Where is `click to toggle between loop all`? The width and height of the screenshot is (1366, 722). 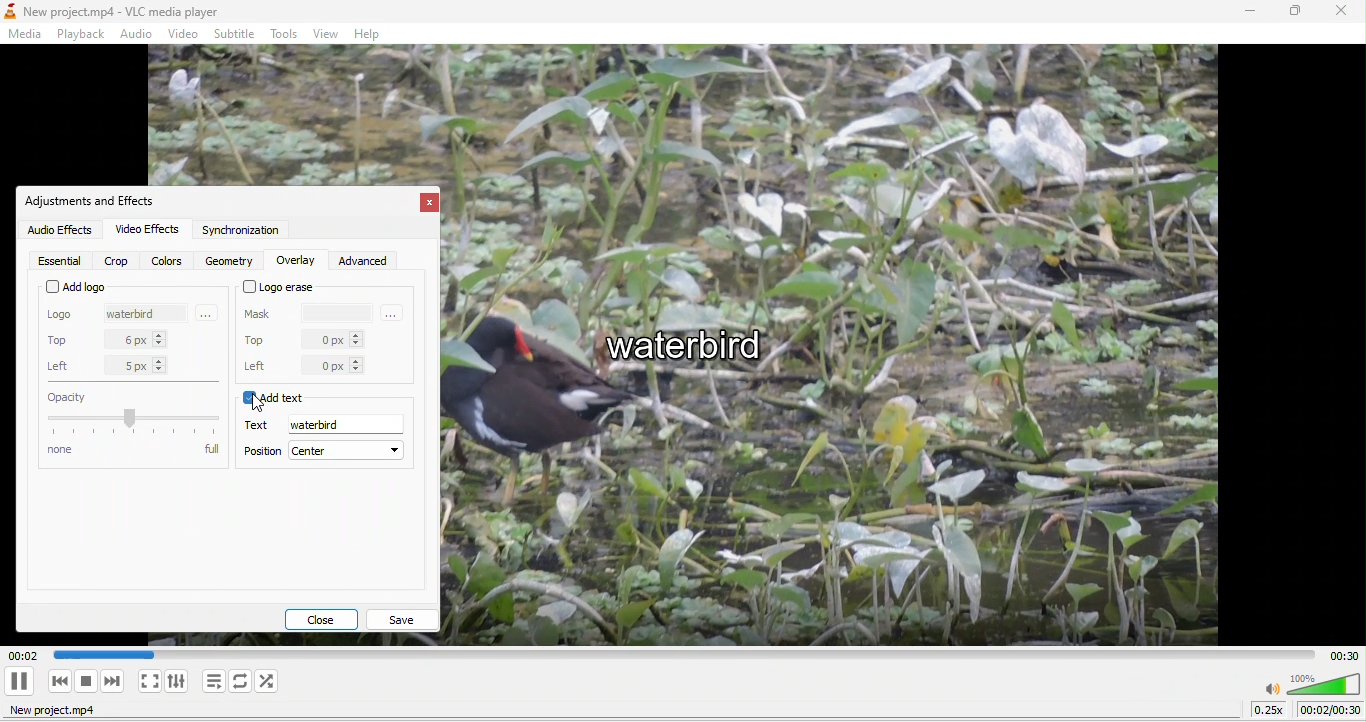 click to toggle between loop all is located at coordinates (241, 682).